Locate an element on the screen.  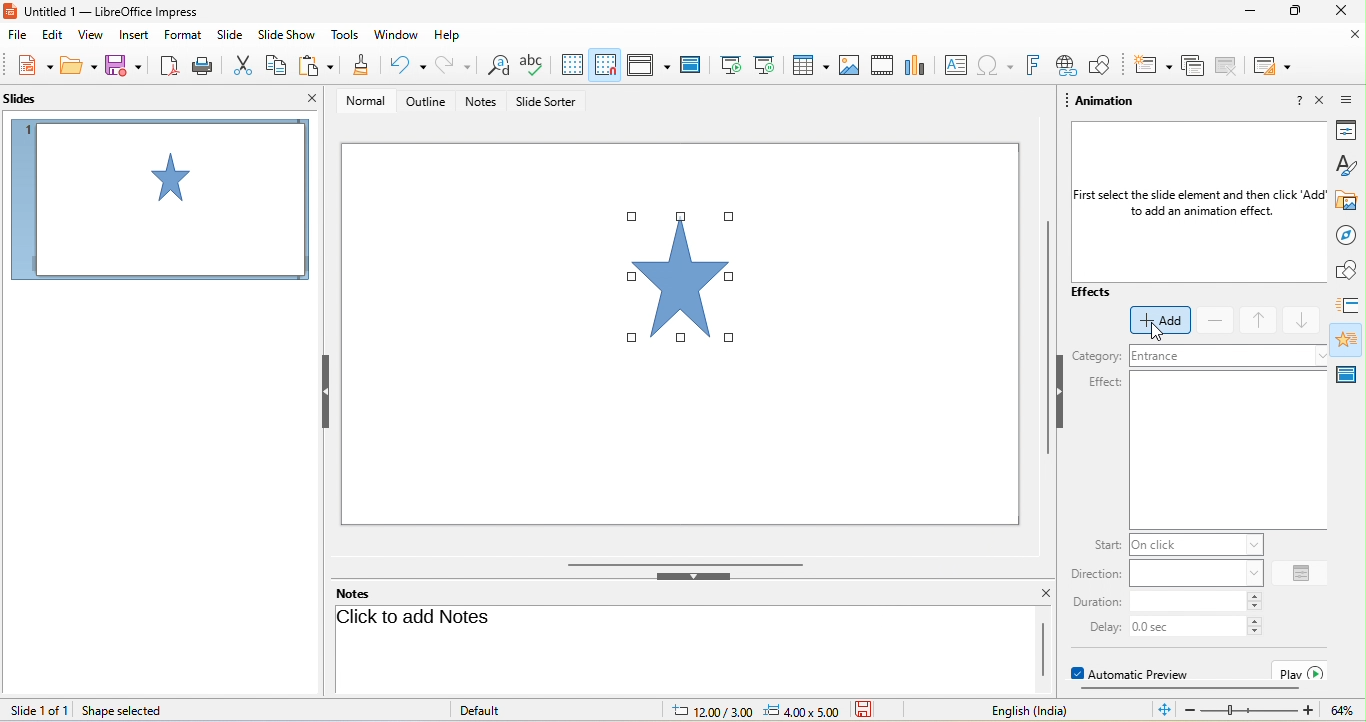
click here to add notes is located at coordinates (680, 646).